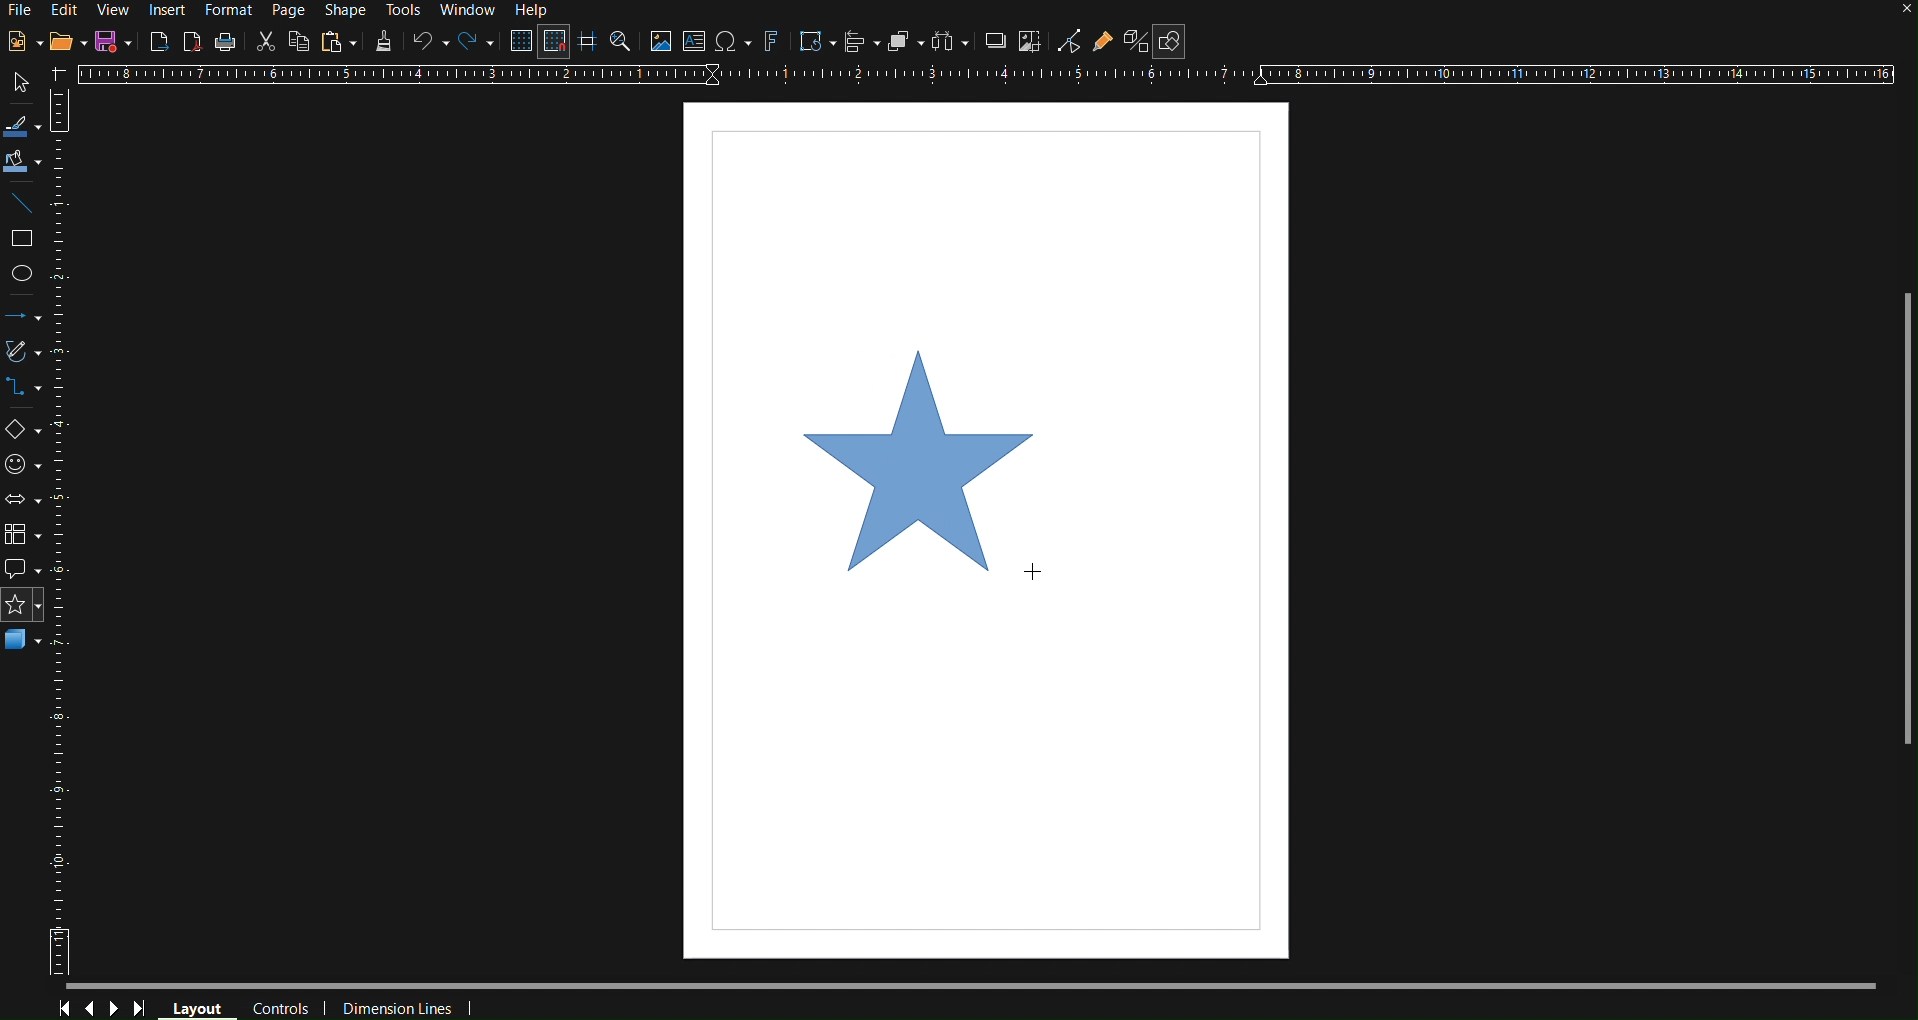 The width and height of the screenshot is (1918, 1020). Describe the element at coordinates (1105, 42) in the screenshot. I see `Show Gluepoint Functions` at that location.